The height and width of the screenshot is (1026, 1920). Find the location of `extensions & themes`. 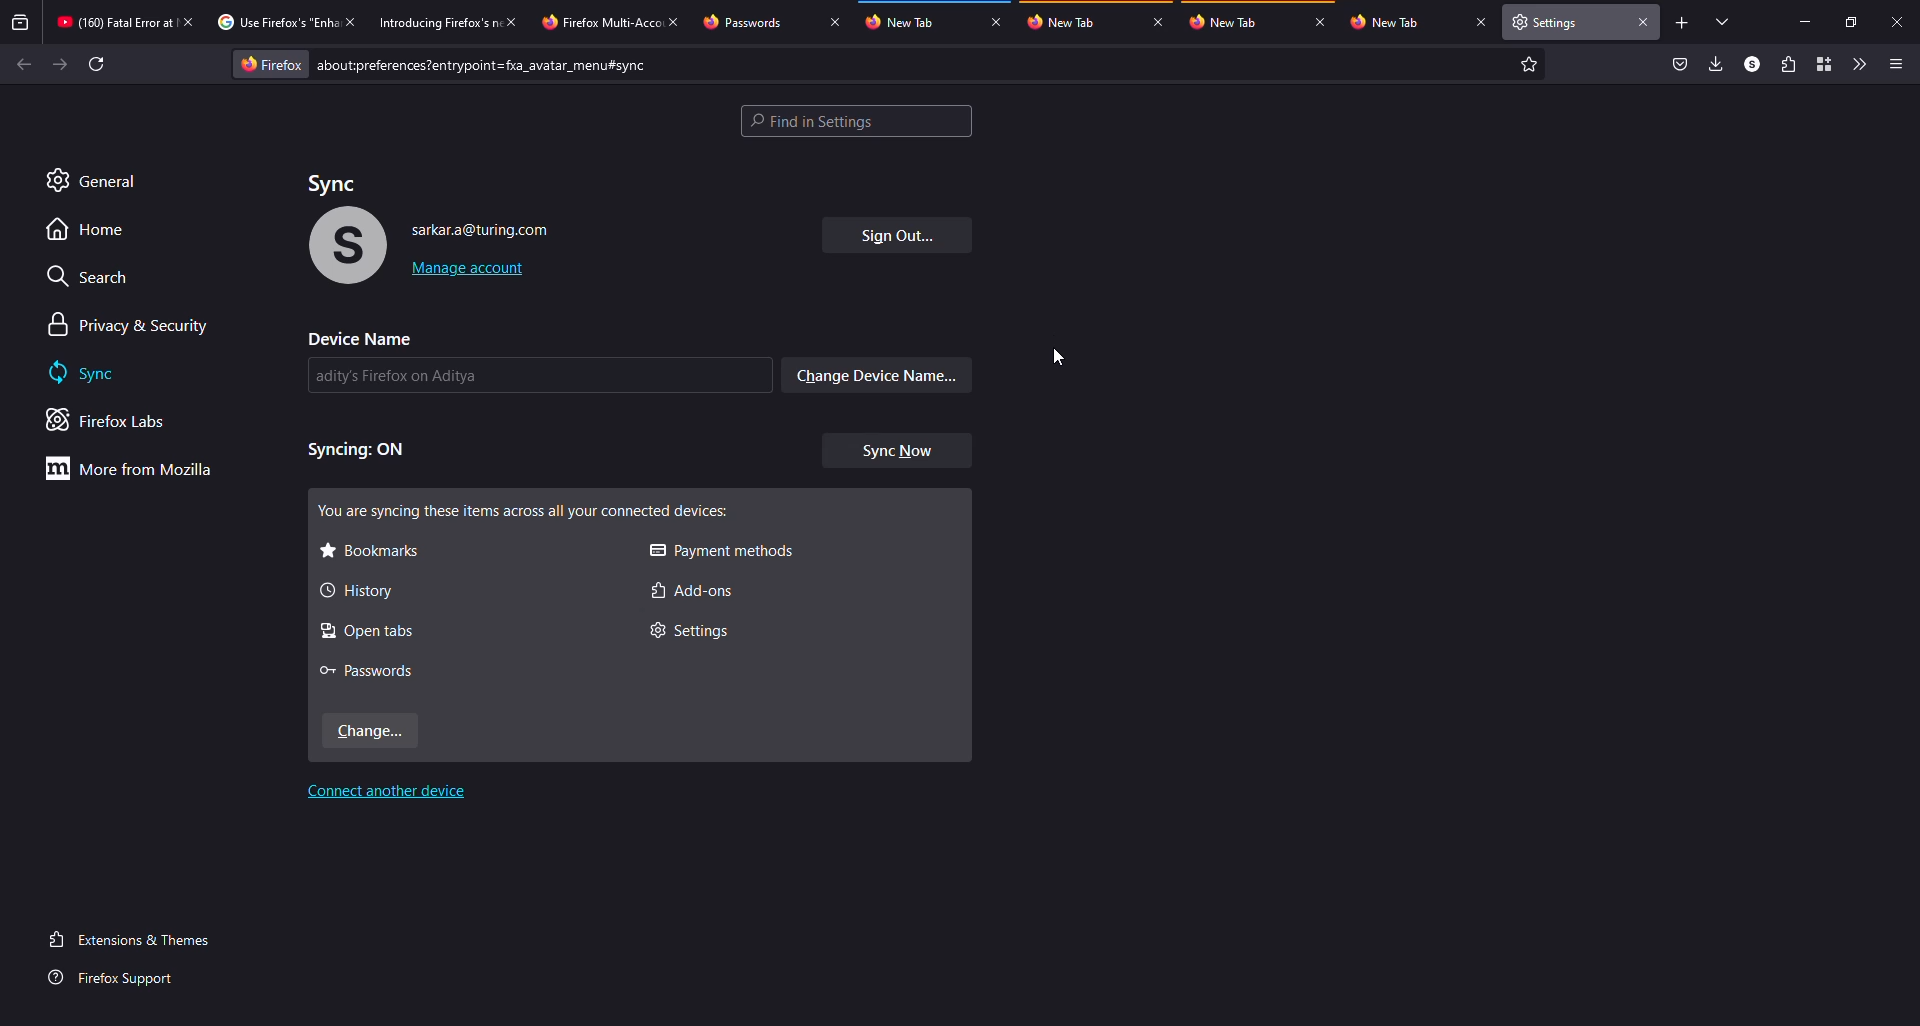

extensions & themes is located at coordinates (130, 939).